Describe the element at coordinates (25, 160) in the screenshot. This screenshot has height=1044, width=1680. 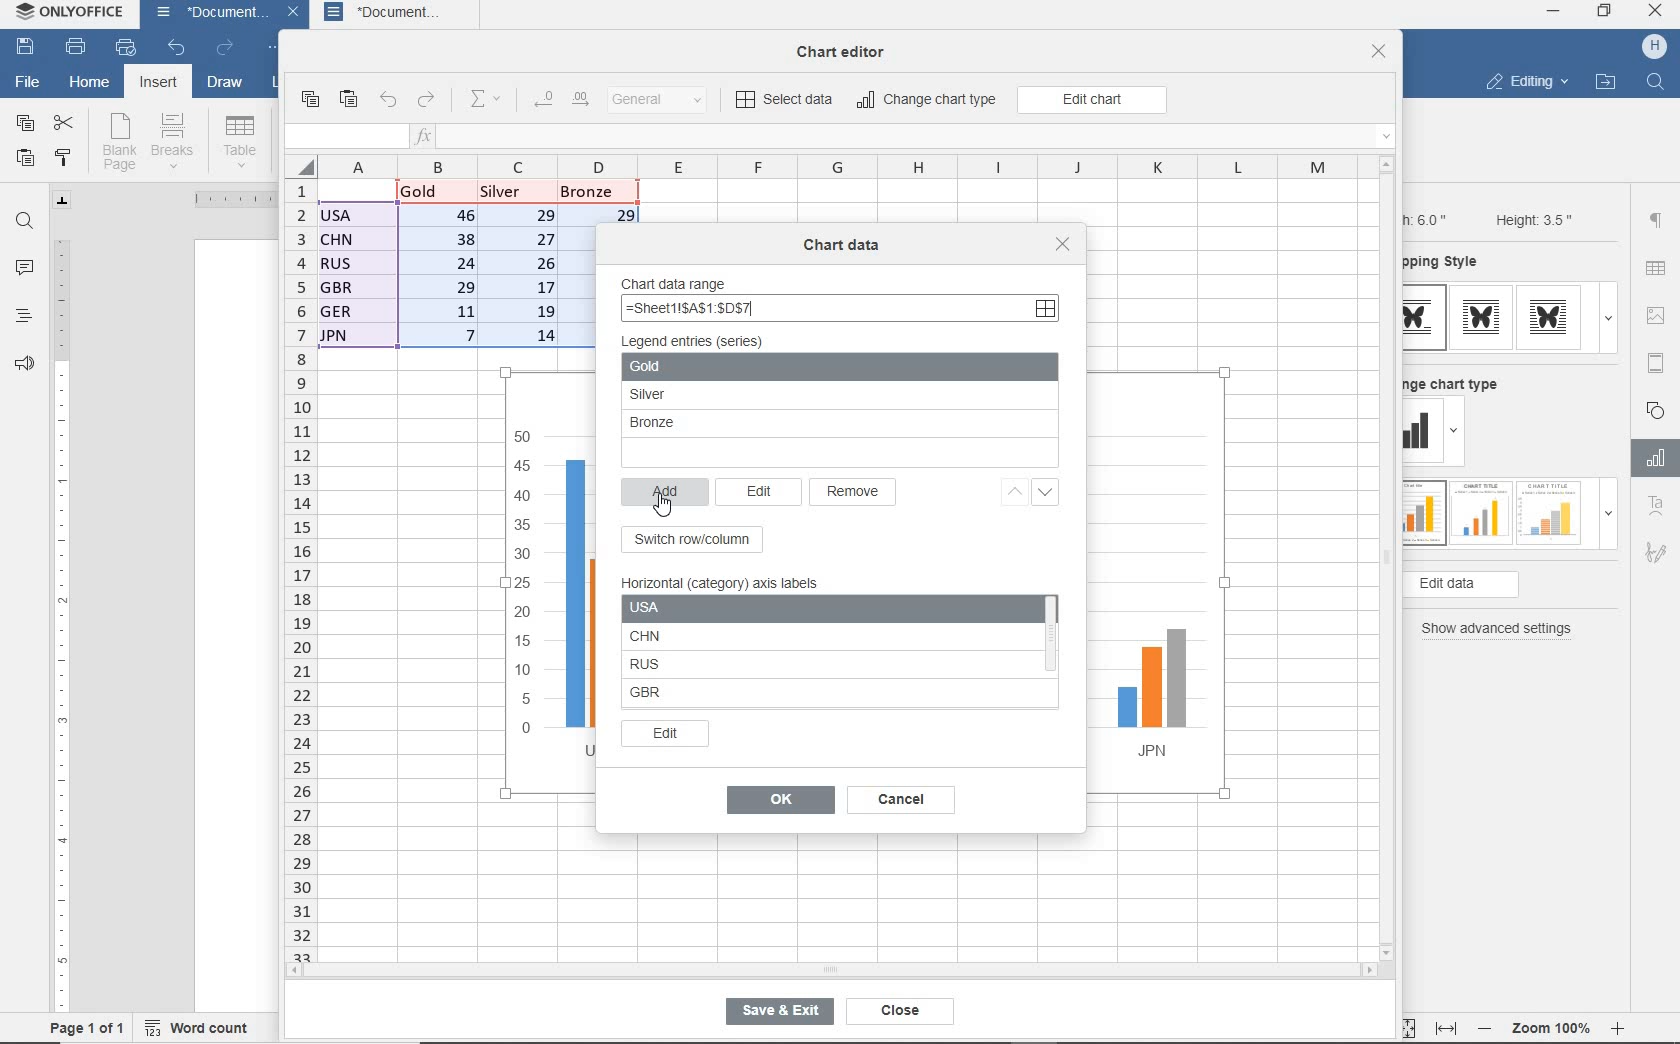
I see `paste` at that location.